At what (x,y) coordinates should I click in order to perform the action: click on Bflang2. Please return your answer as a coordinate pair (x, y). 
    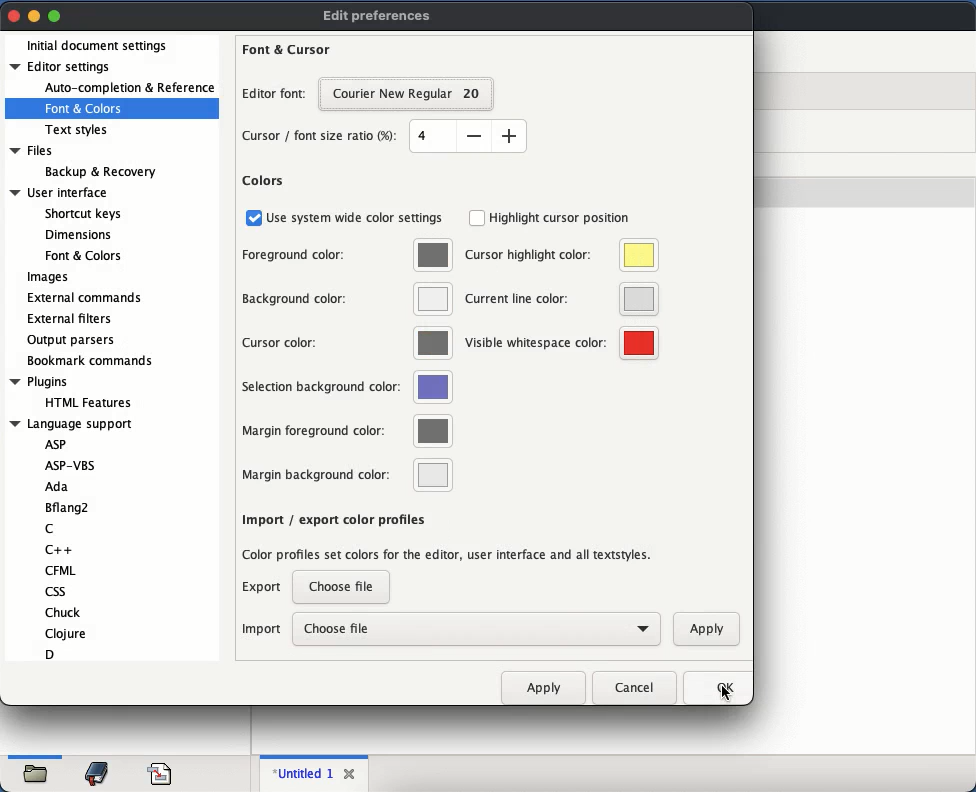
    Looking at the image, I should click on (67, 507).